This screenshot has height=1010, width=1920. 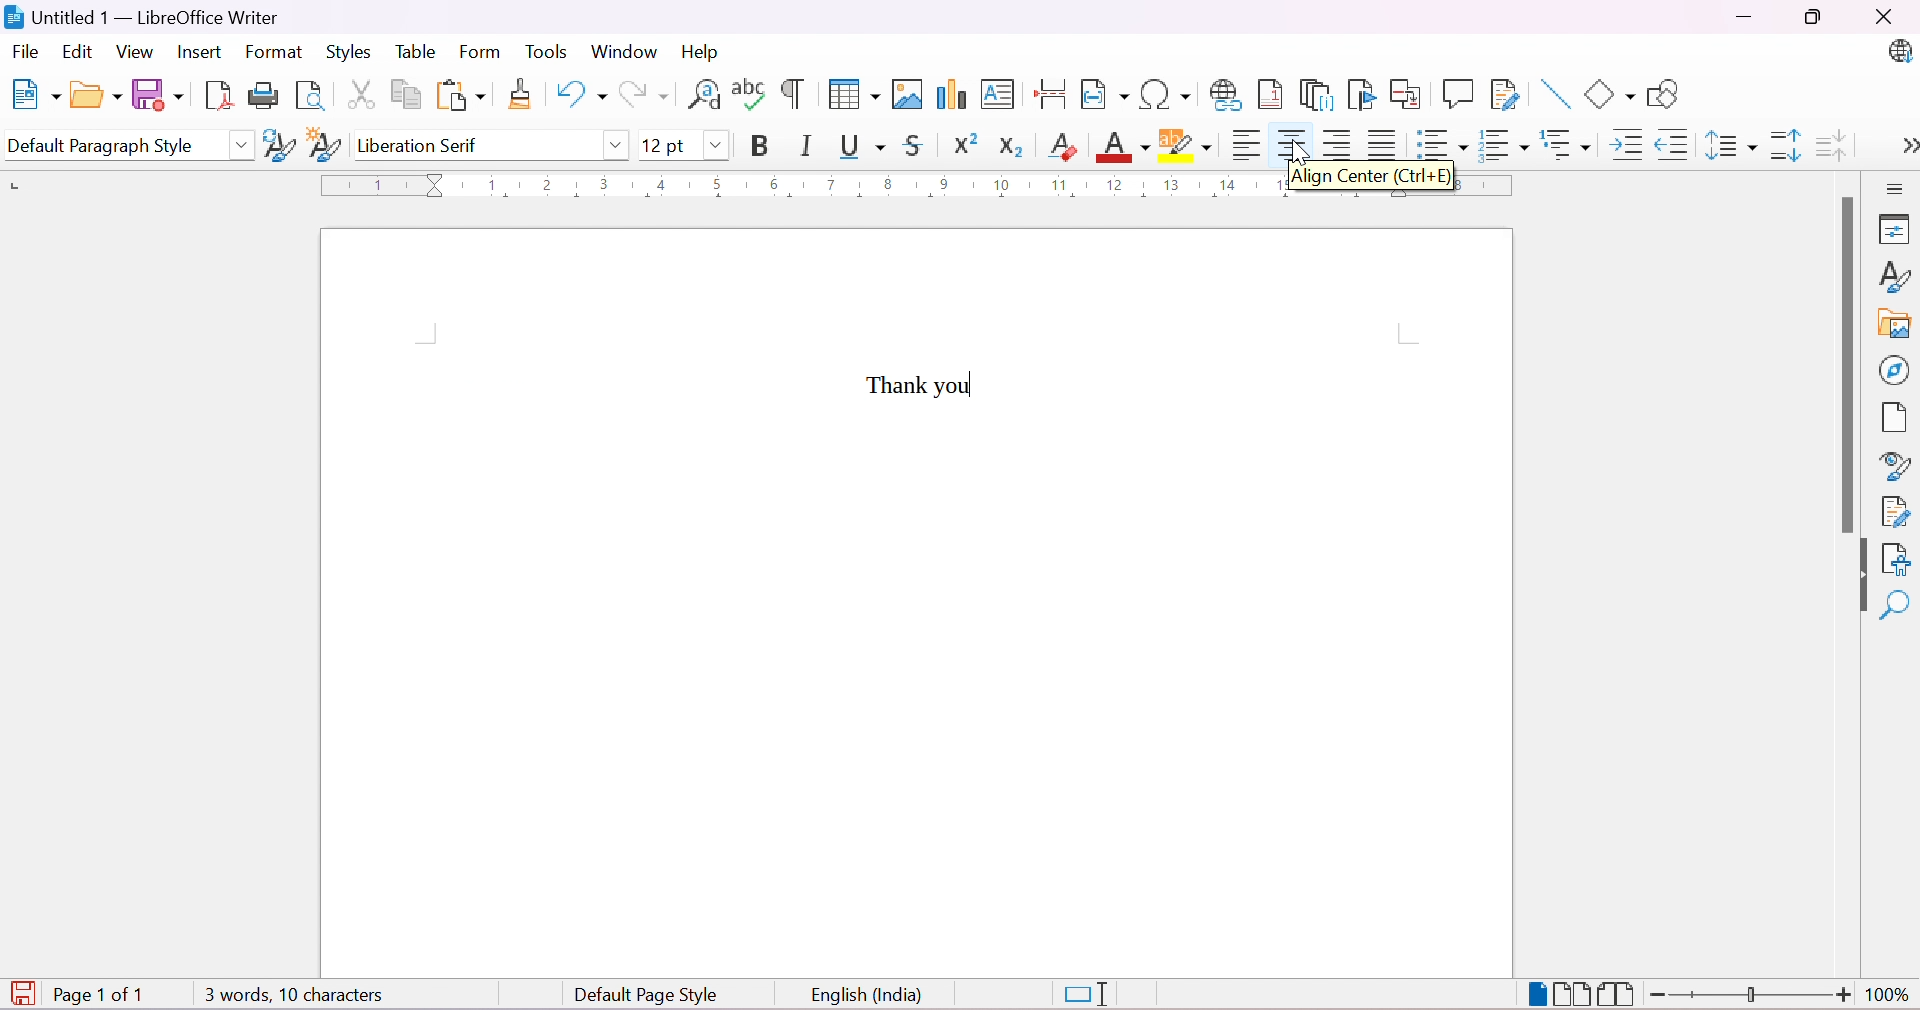 What do you see at coordinates (262, 97) in the screenshot?
I see `Print` at bounding box center [262, 97].